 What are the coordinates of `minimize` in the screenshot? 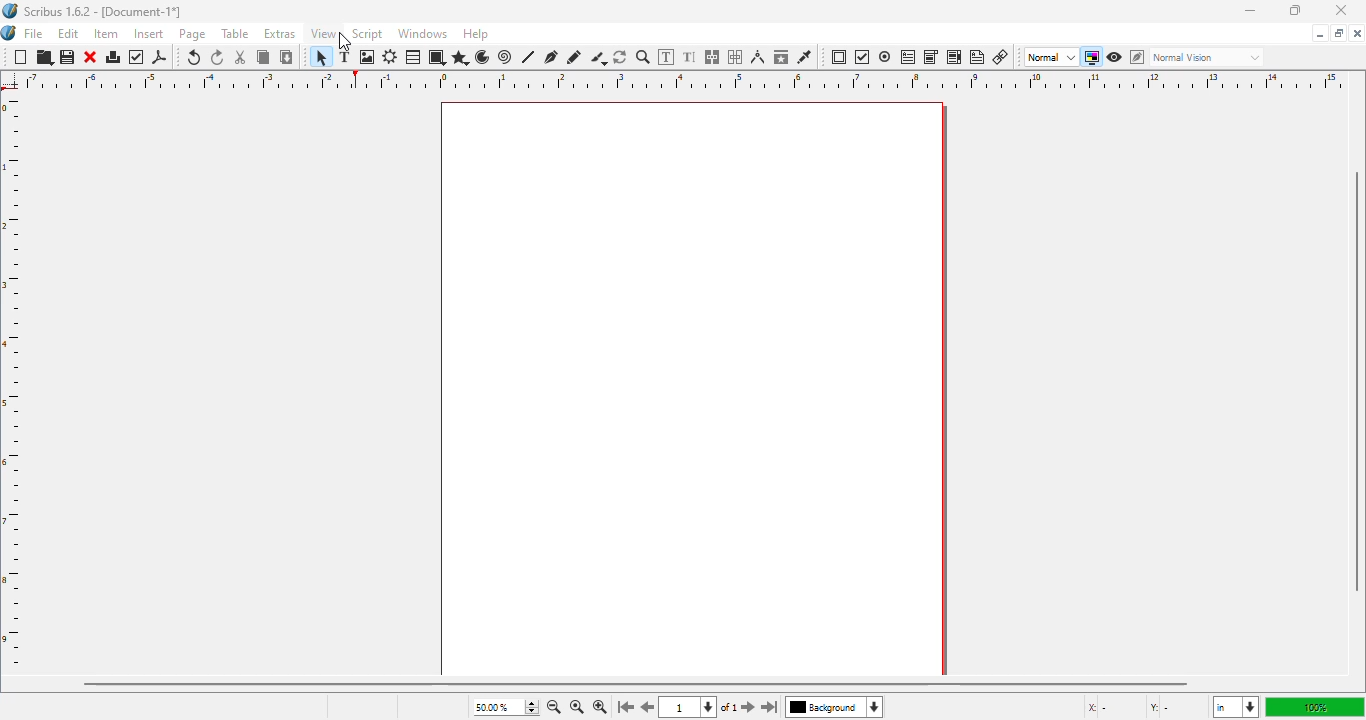 It's located at (1319, 34).